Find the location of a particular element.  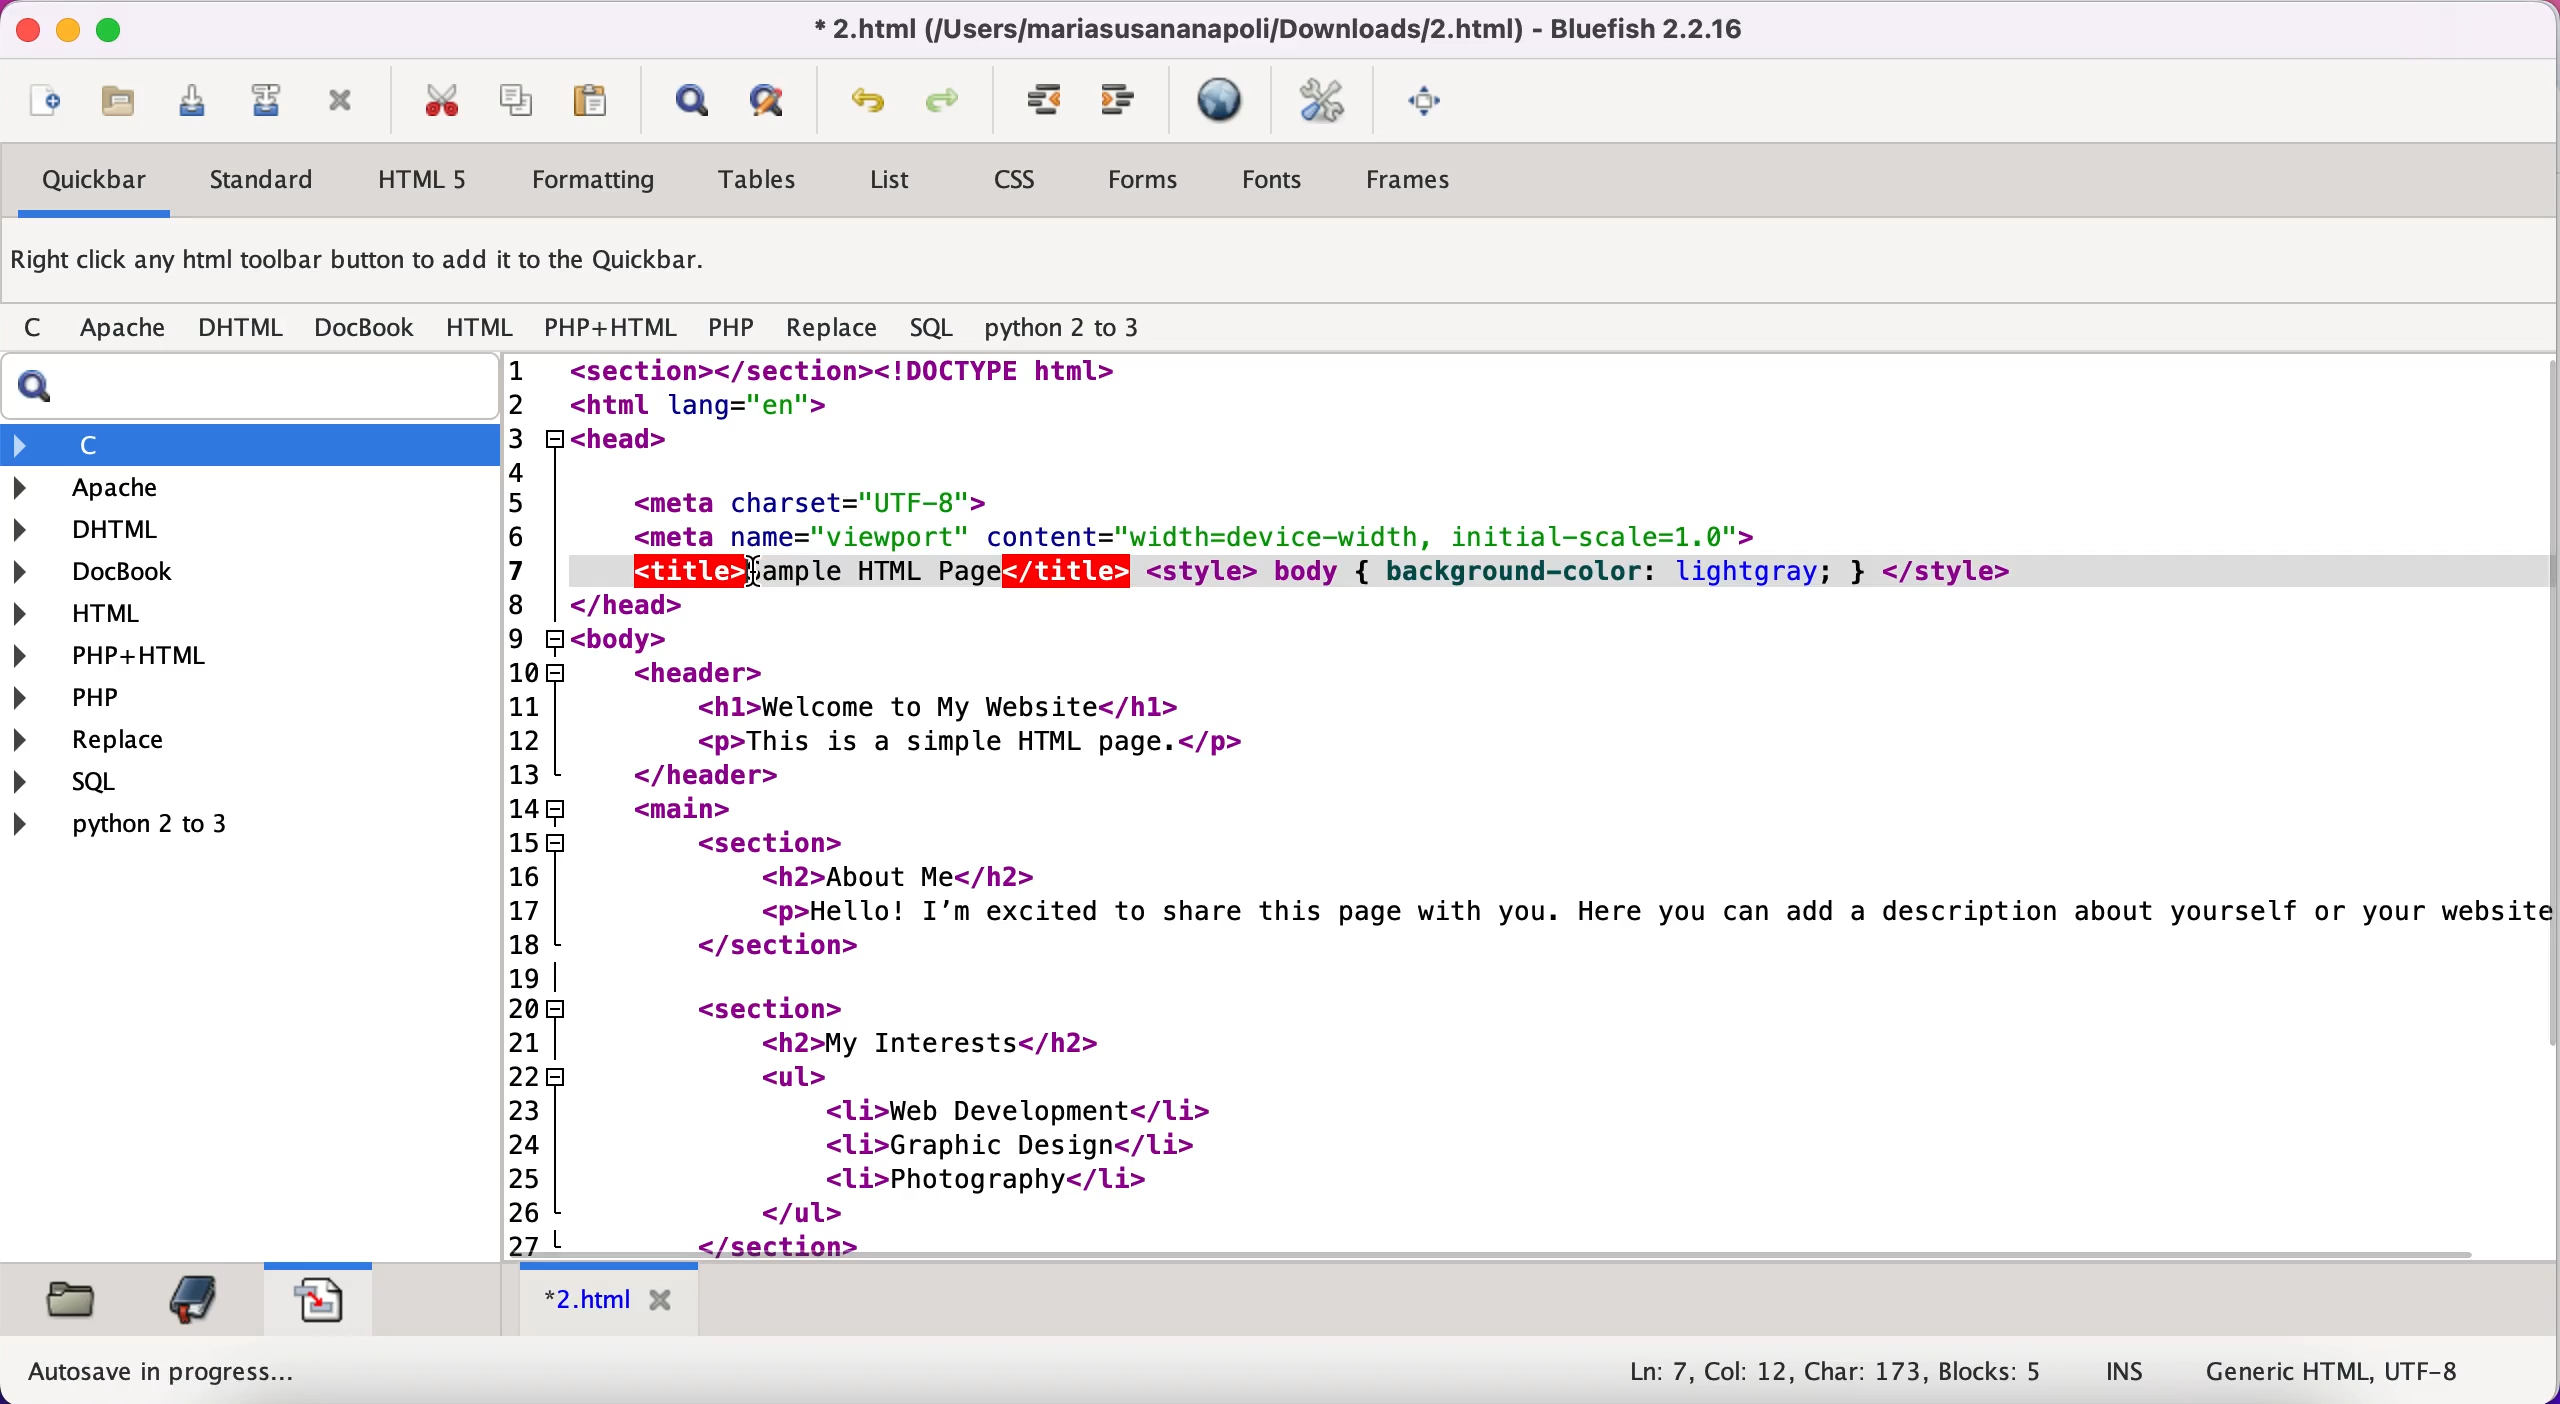

python 2 to 3 is located at coordinates (1080, 329).